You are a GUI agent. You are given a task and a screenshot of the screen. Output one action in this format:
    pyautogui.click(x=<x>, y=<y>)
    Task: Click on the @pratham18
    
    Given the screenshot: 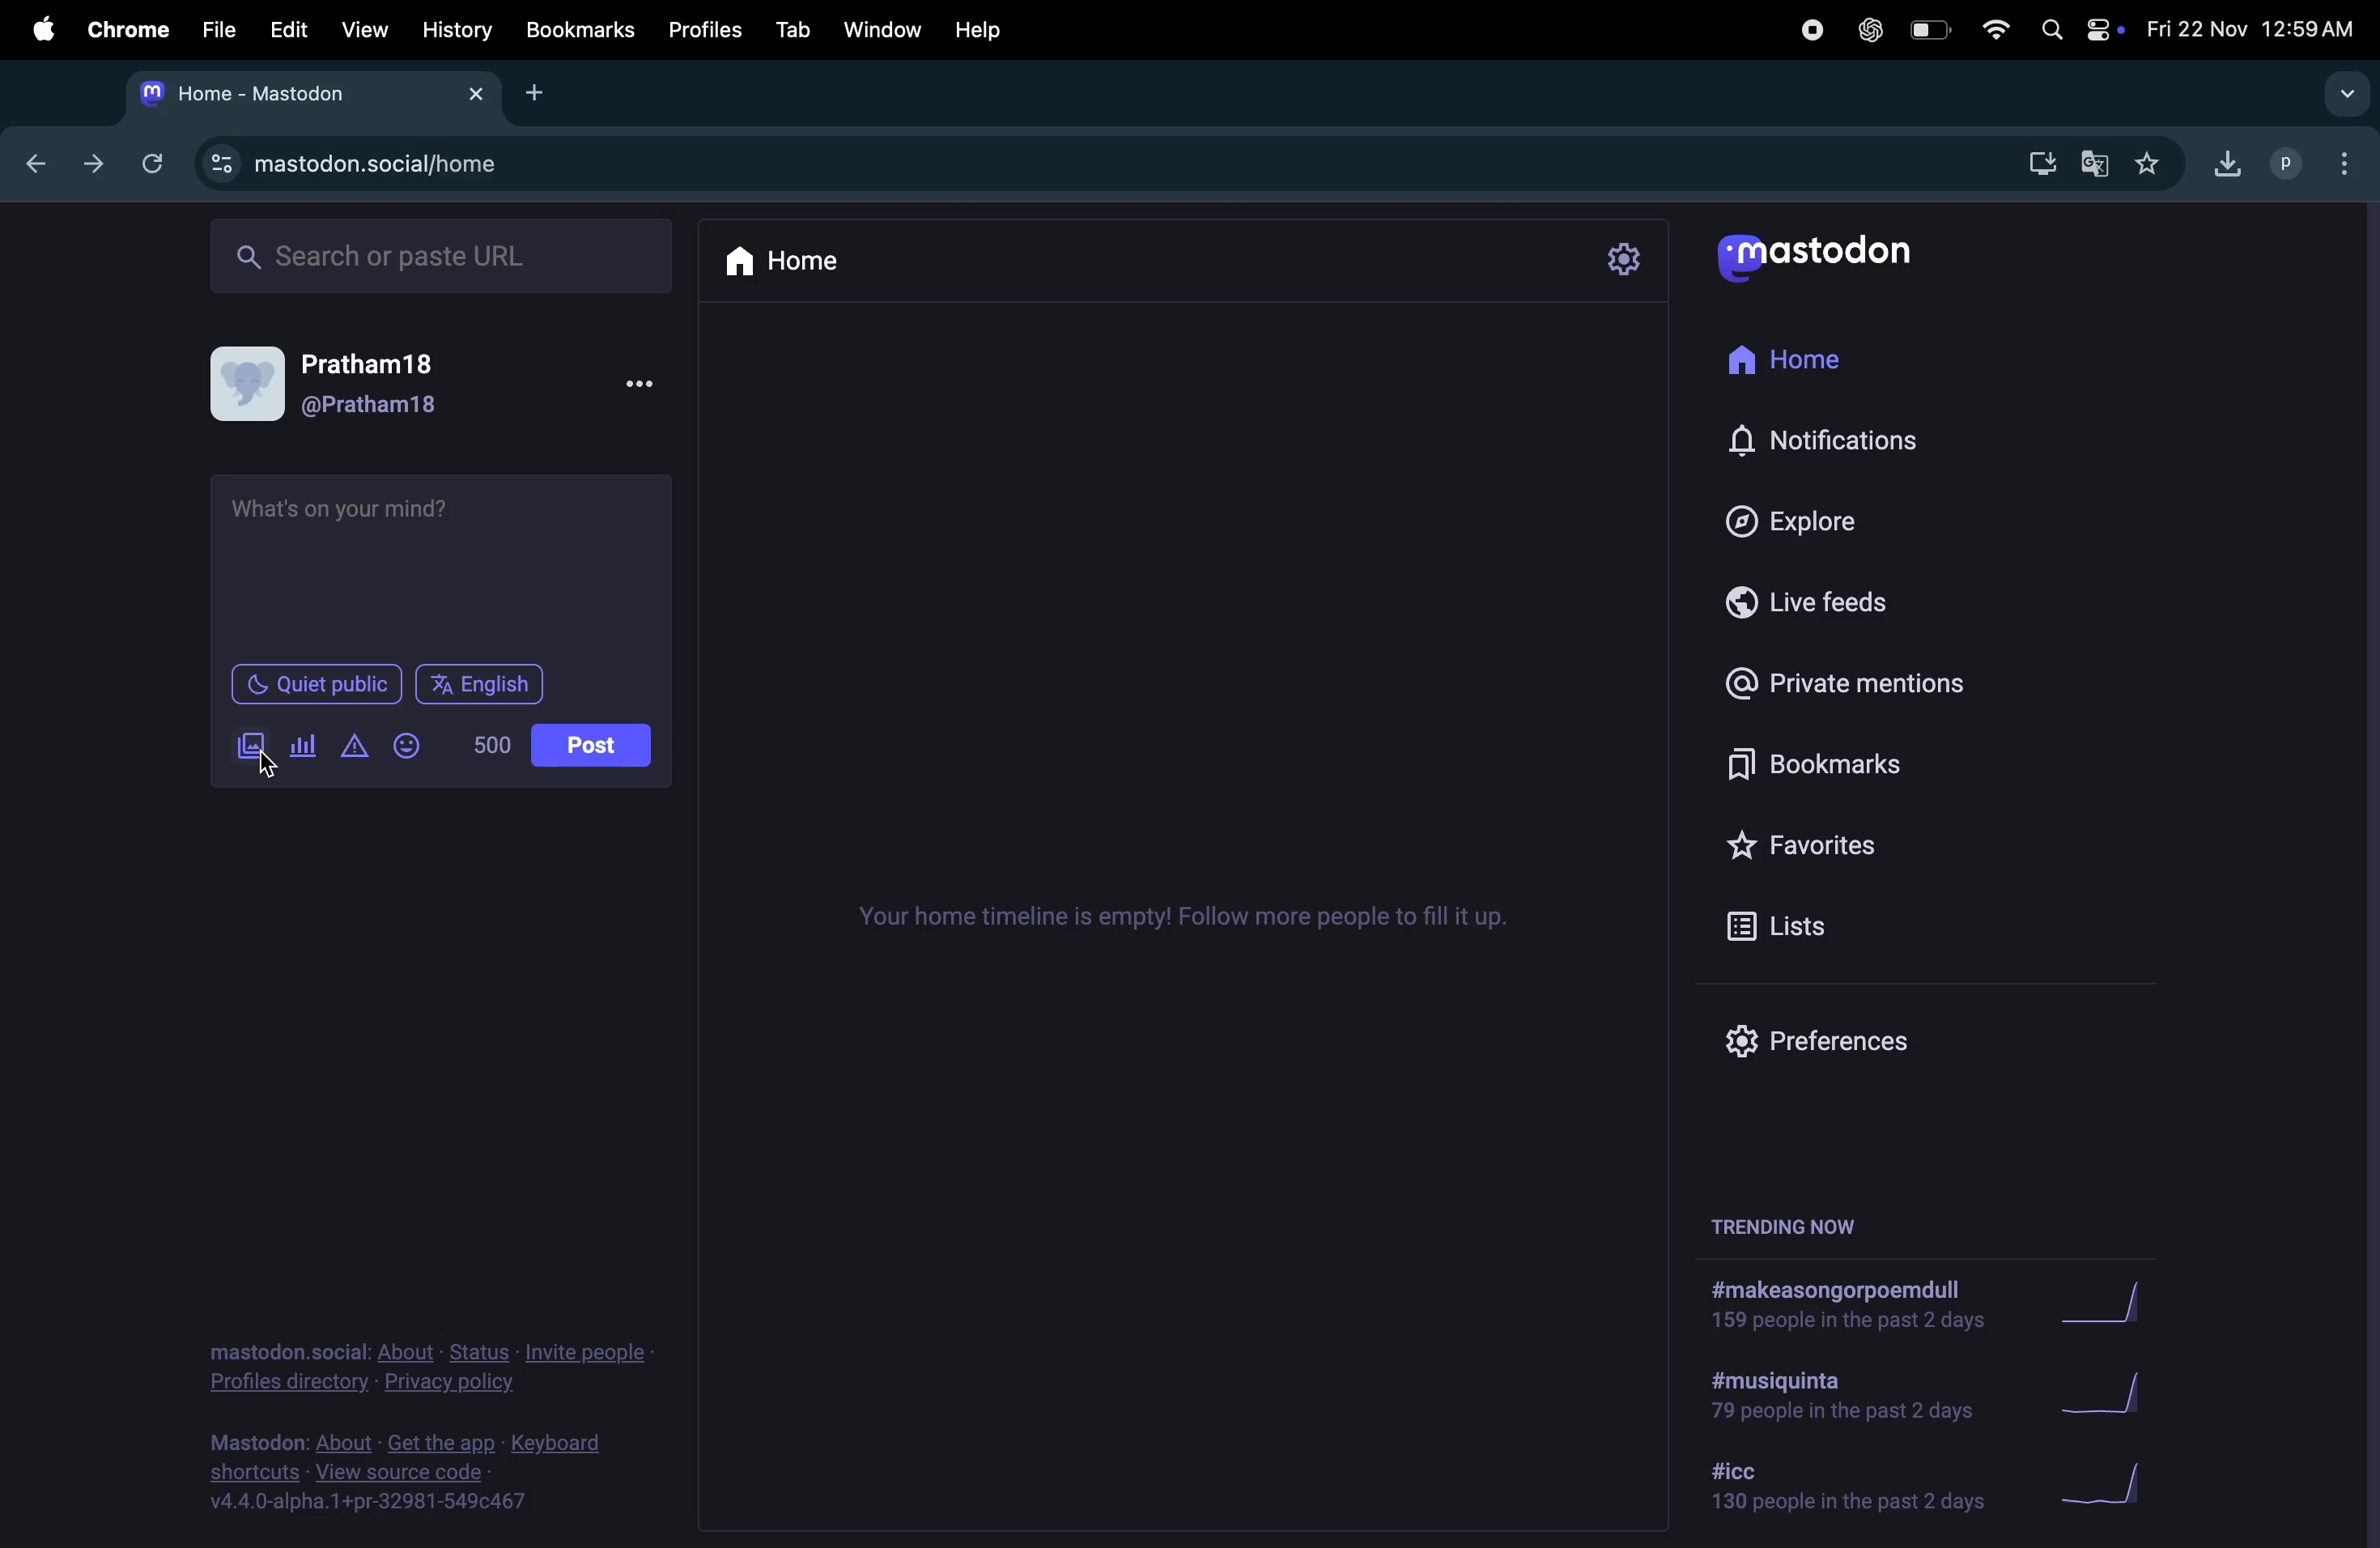 What is the action you would take?
    pyautogui.click(x=373, y=406)
    